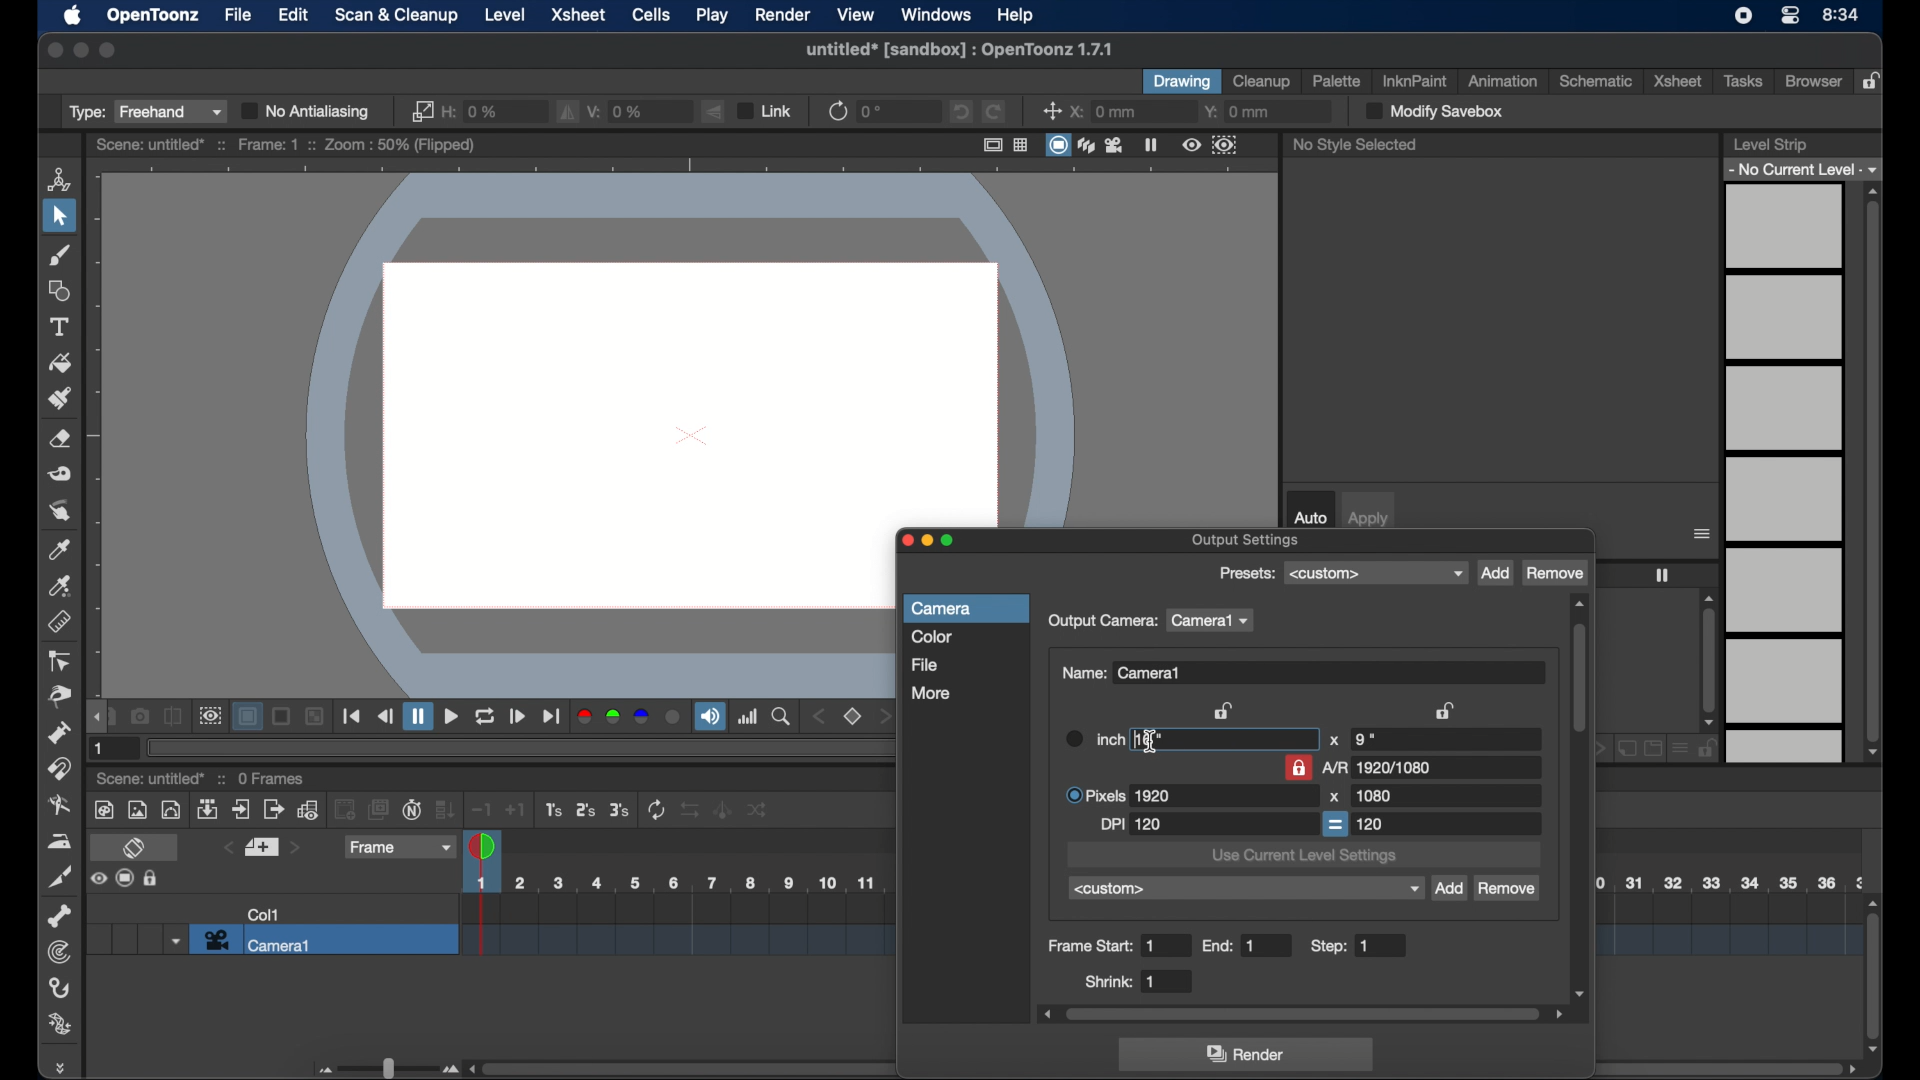 This screenshot has height=1080, width=1920. Describe the element at coordinates (1580, 798) in the screenshot. I see `scroll box` at that location.